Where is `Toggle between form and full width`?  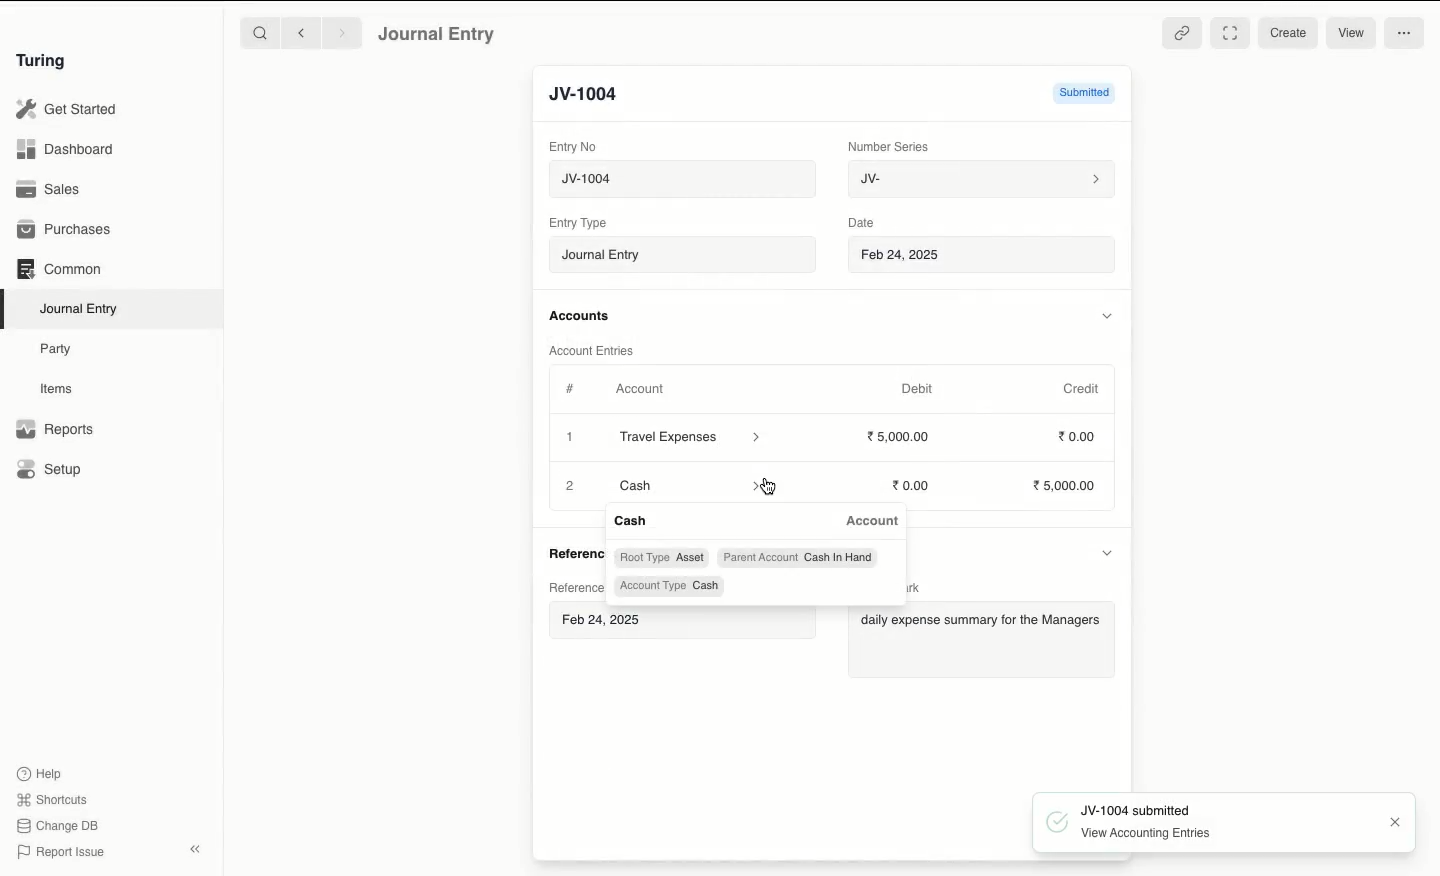 Toggle between form and full width is located at coordinates (1230, 34).